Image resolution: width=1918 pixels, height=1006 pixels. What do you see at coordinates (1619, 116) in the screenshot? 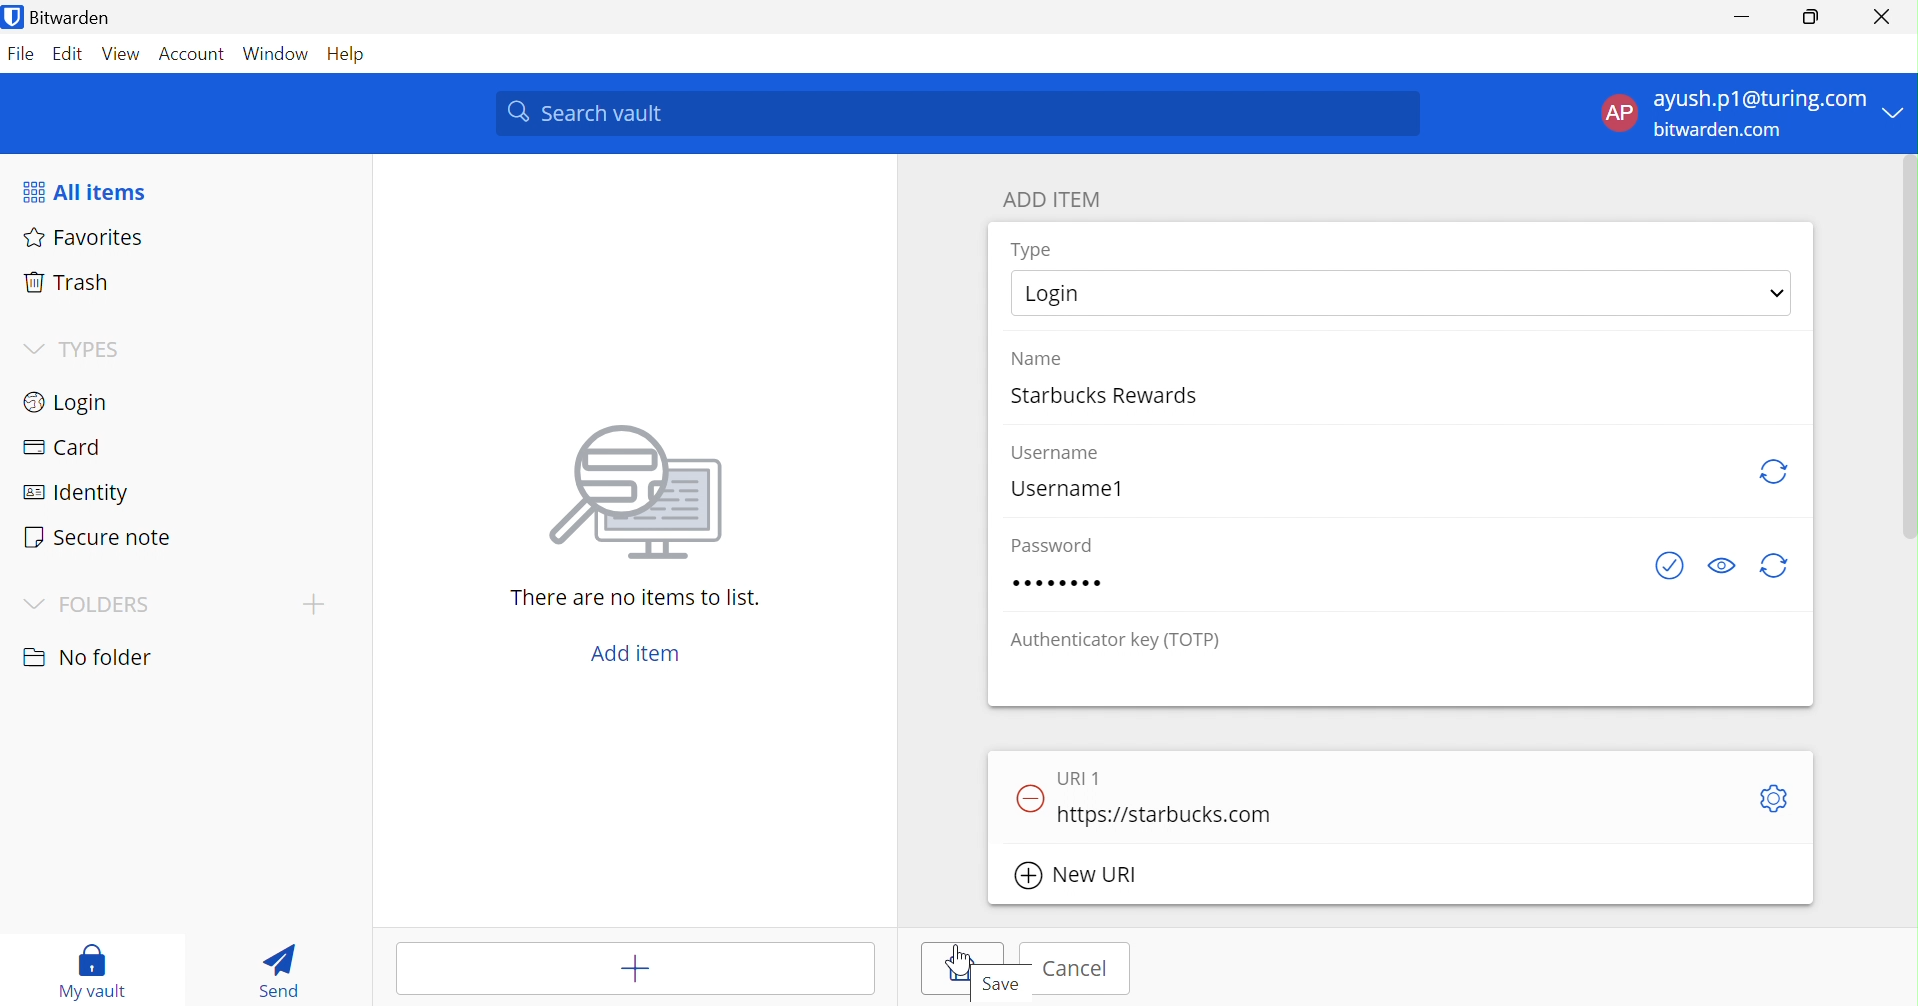
I see `AP` at bounding box center [1619, 116].